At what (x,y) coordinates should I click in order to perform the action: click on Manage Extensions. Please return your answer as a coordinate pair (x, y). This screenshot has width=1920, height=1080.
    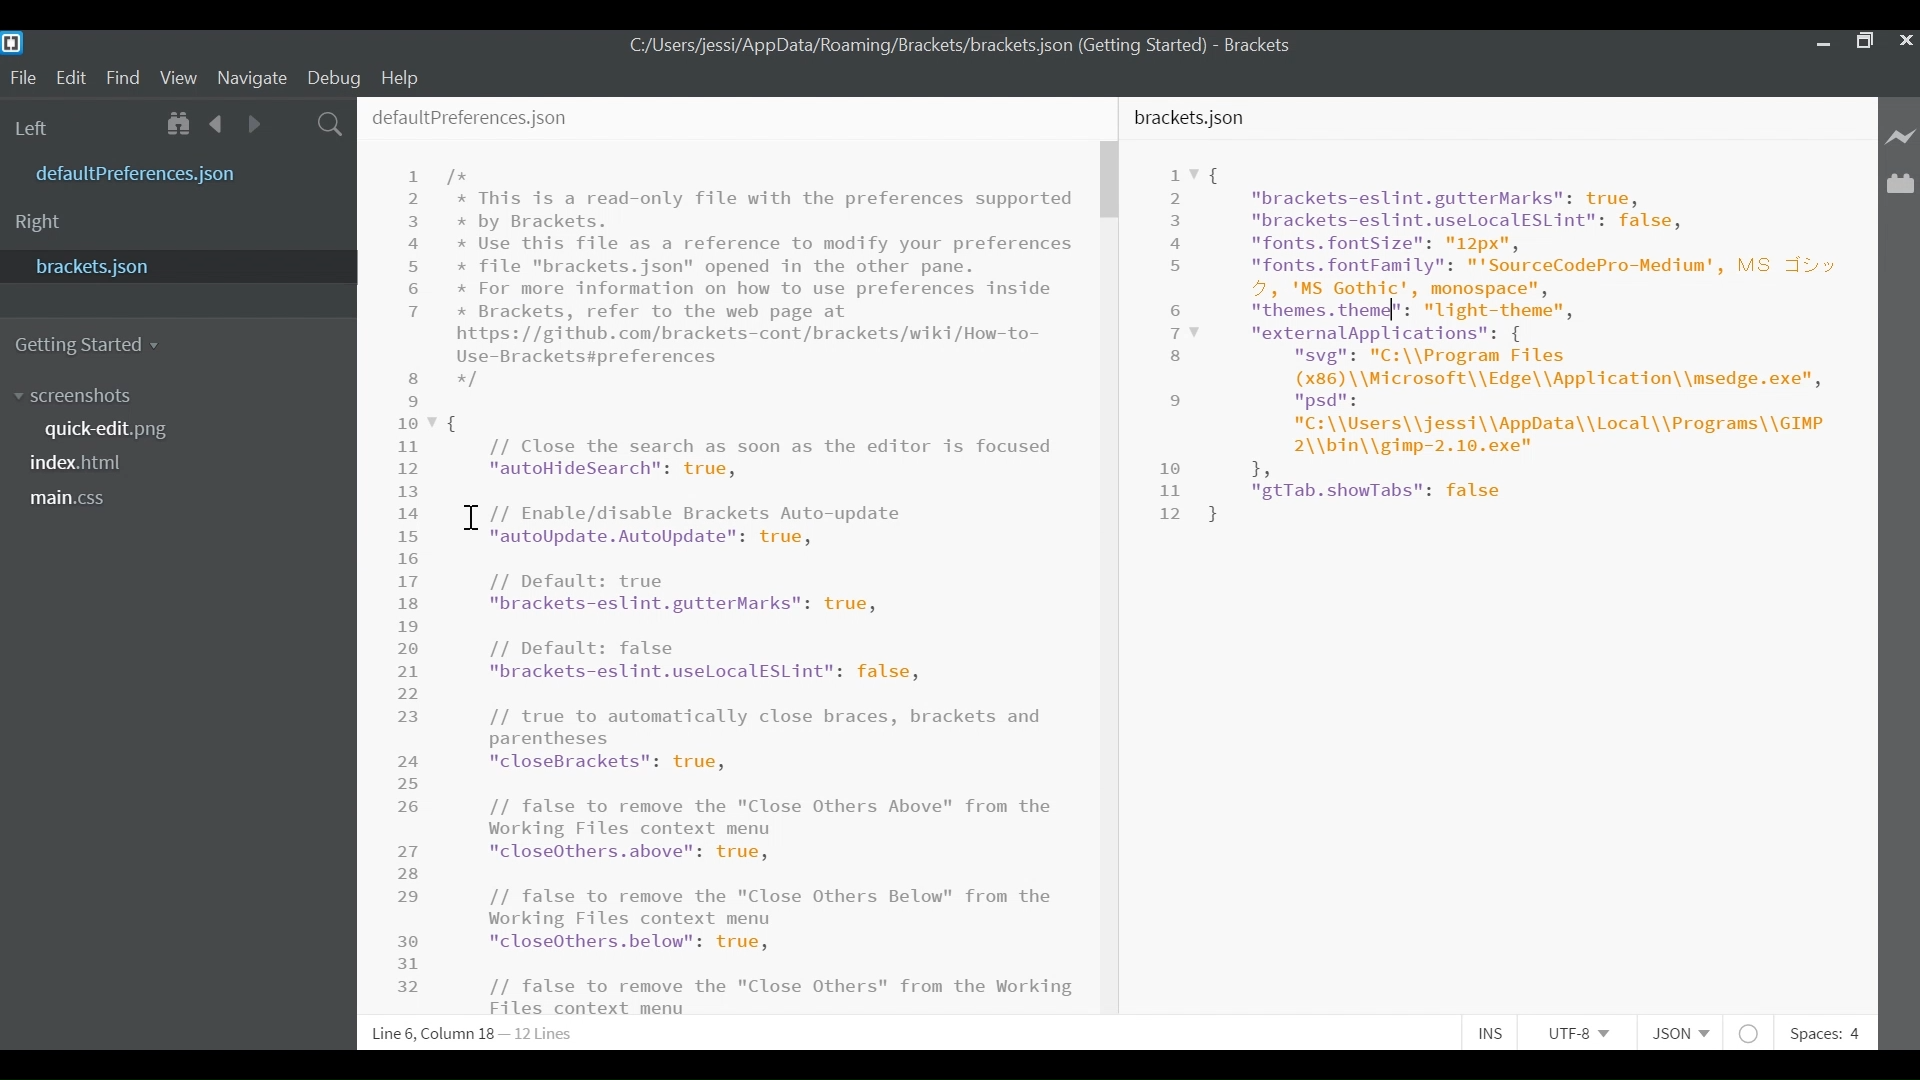
    Looking at the image, I should click on (1900, 184).